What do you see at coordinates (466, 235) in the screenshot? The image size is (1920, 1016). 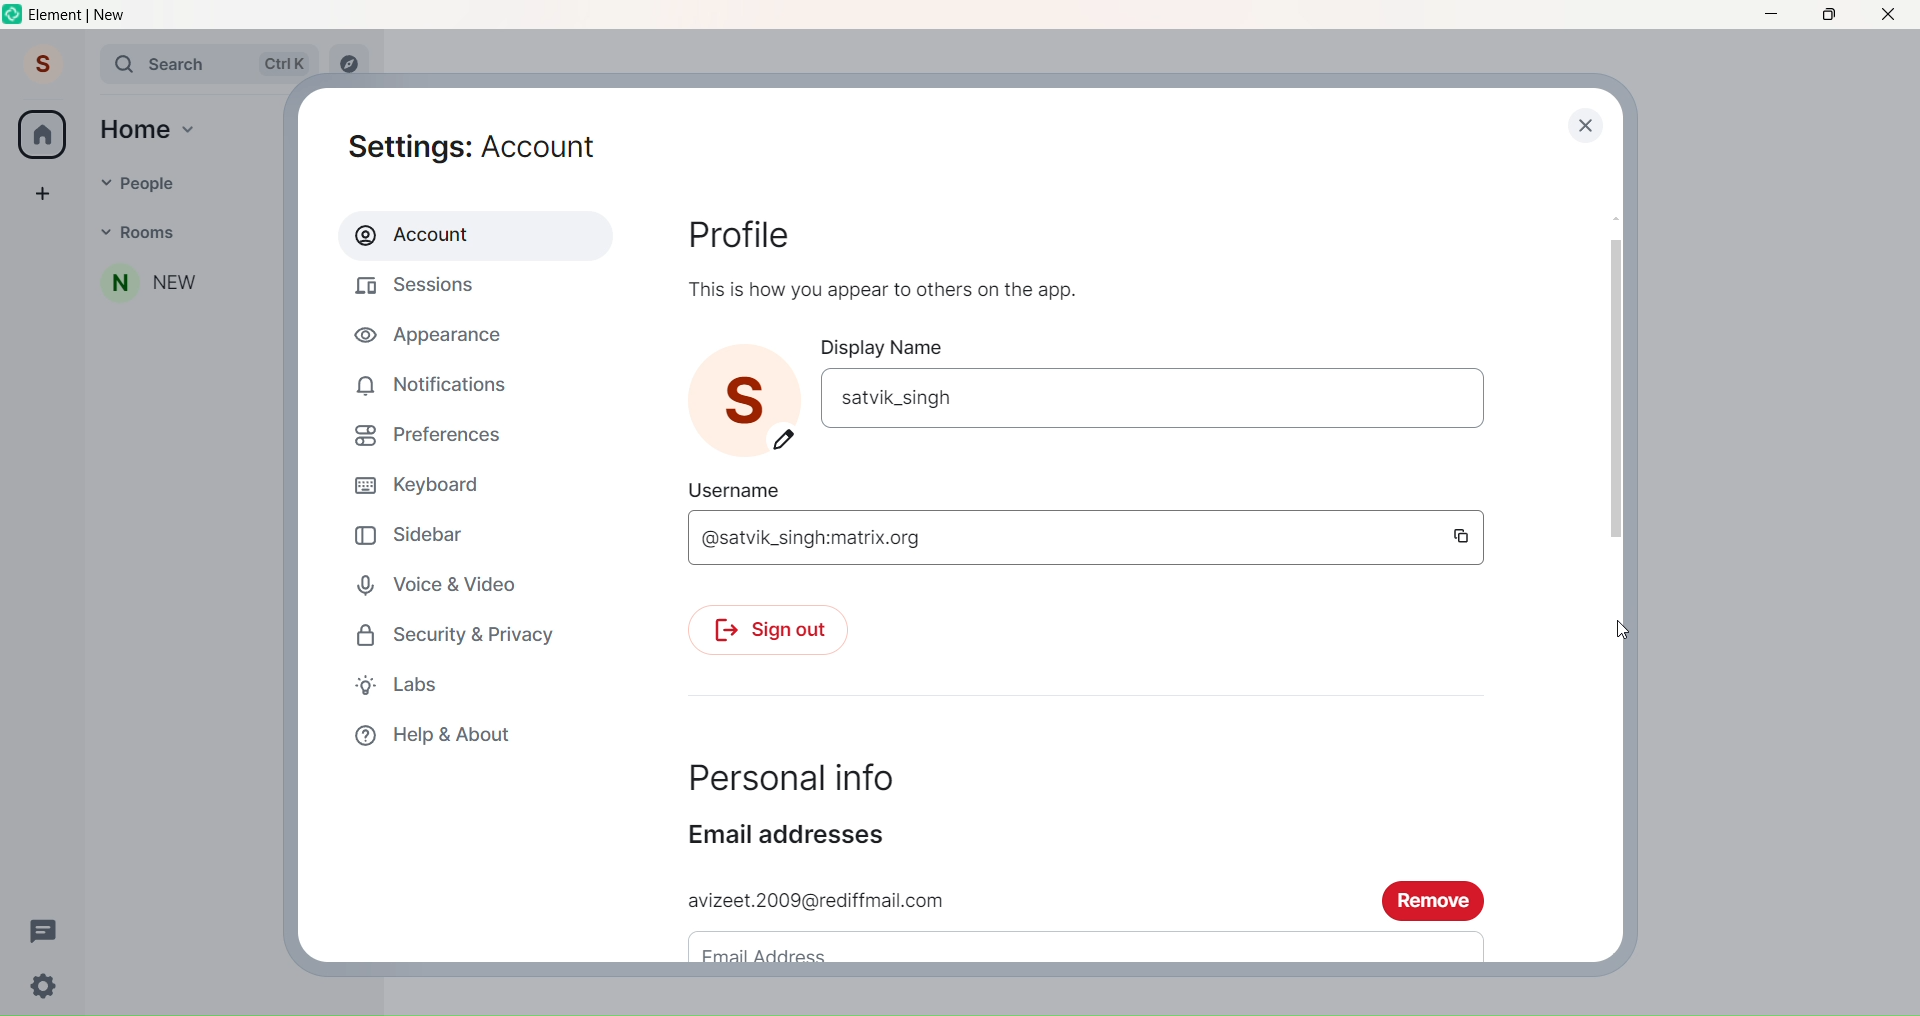 I see `Account` at bounding box center [466, 235].